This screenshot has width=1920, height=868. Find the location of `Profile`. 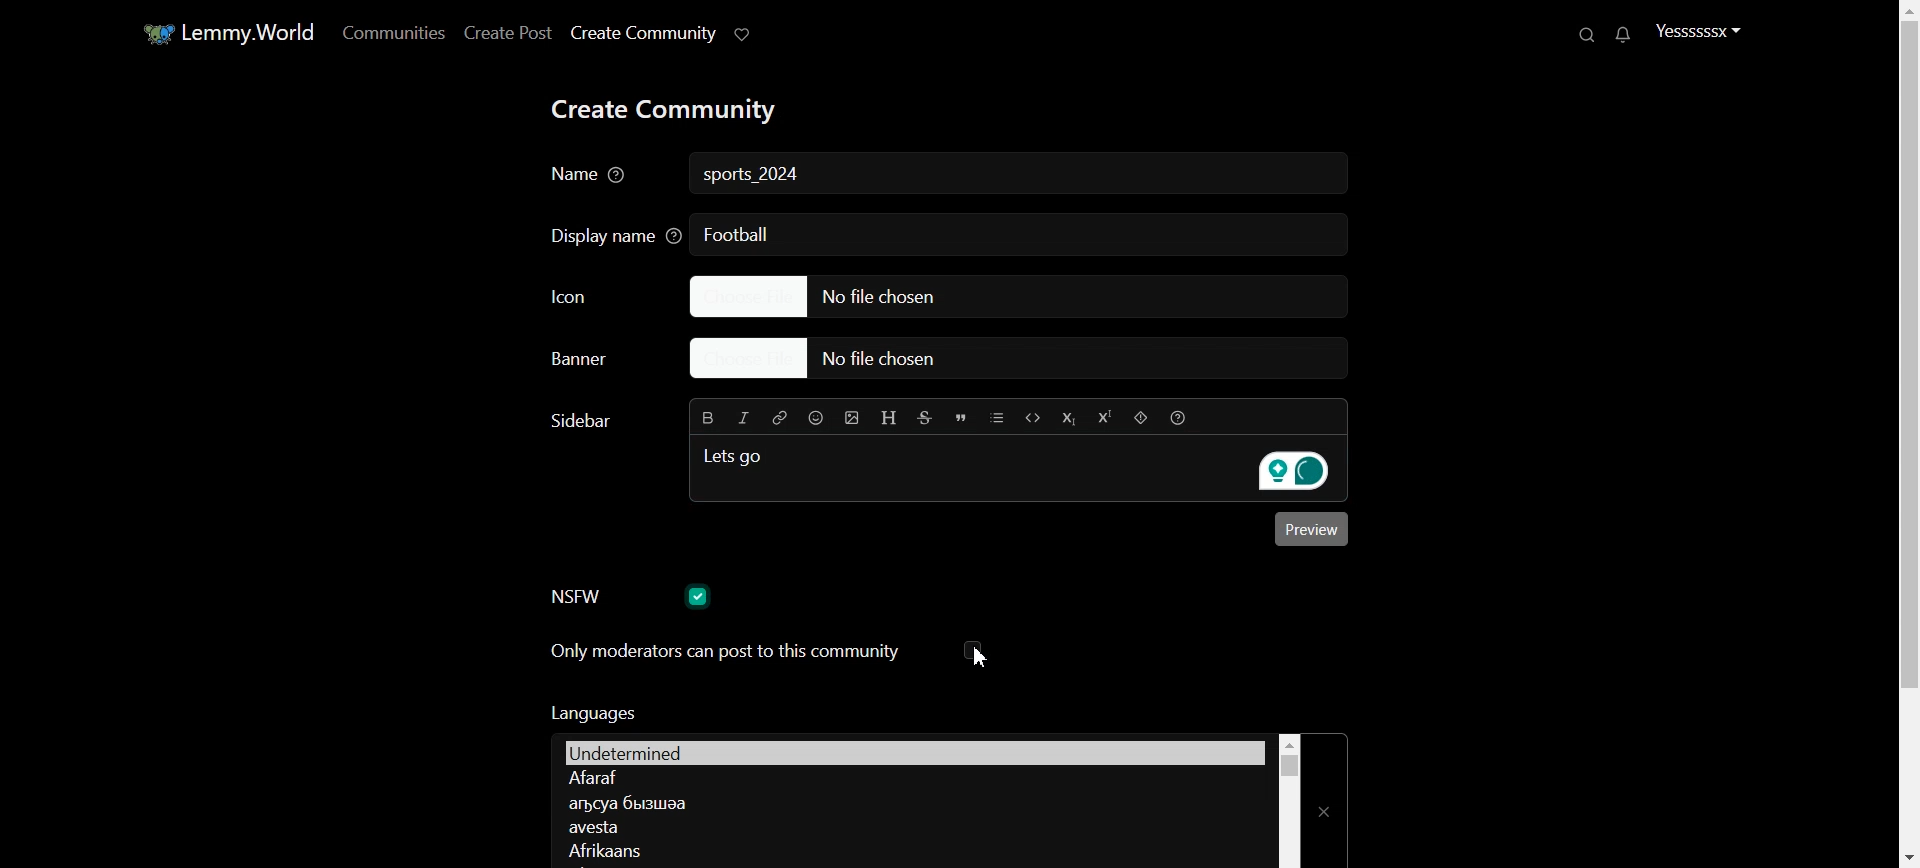

Profile is located at coordinates (1698, 30).